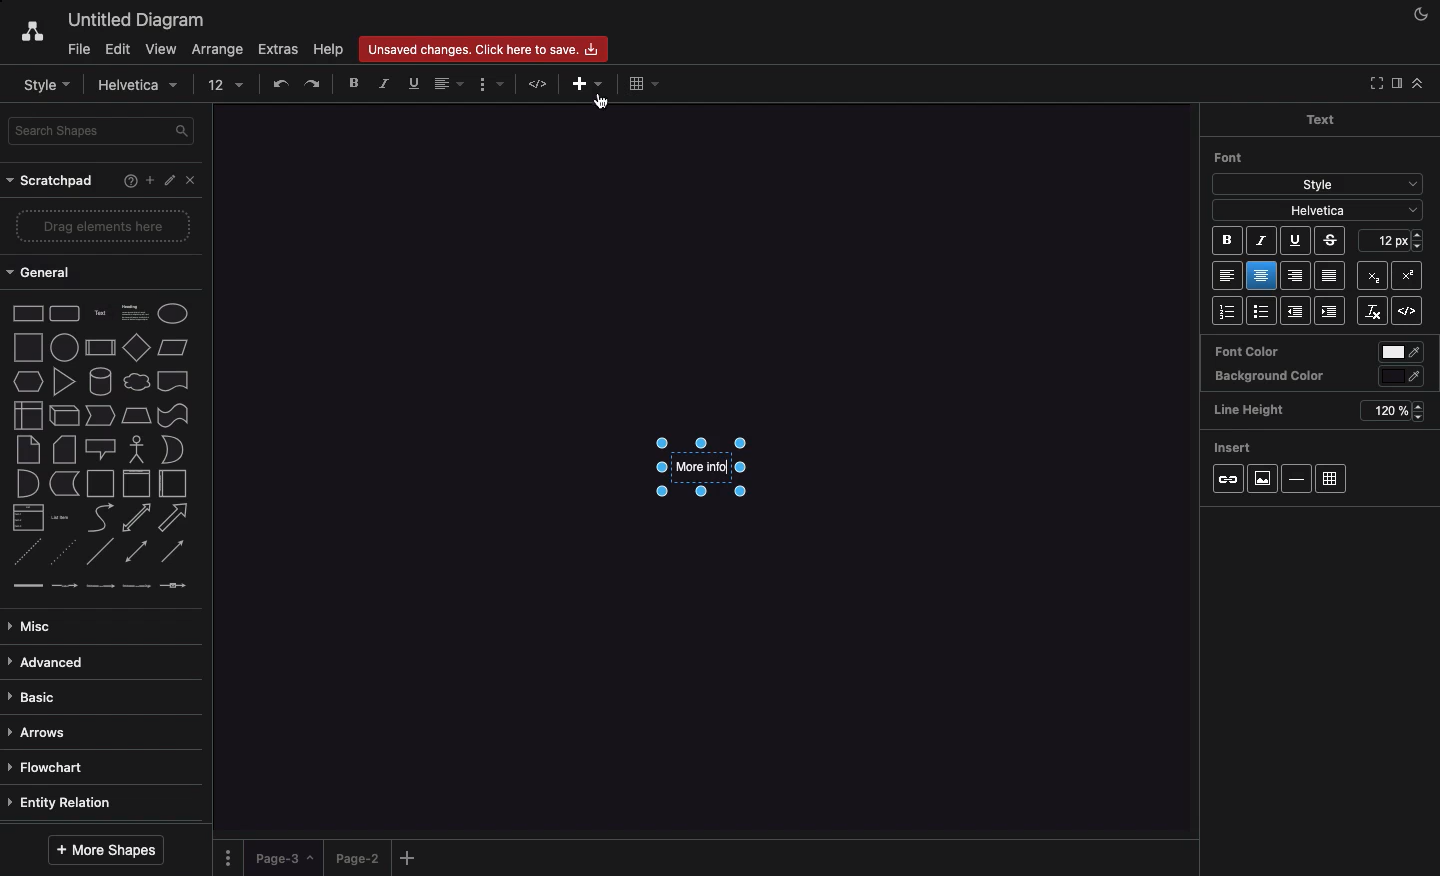  Describe the element at coordinates (130, 20) in the screenshot. I see `Untitled diagram` at that location.